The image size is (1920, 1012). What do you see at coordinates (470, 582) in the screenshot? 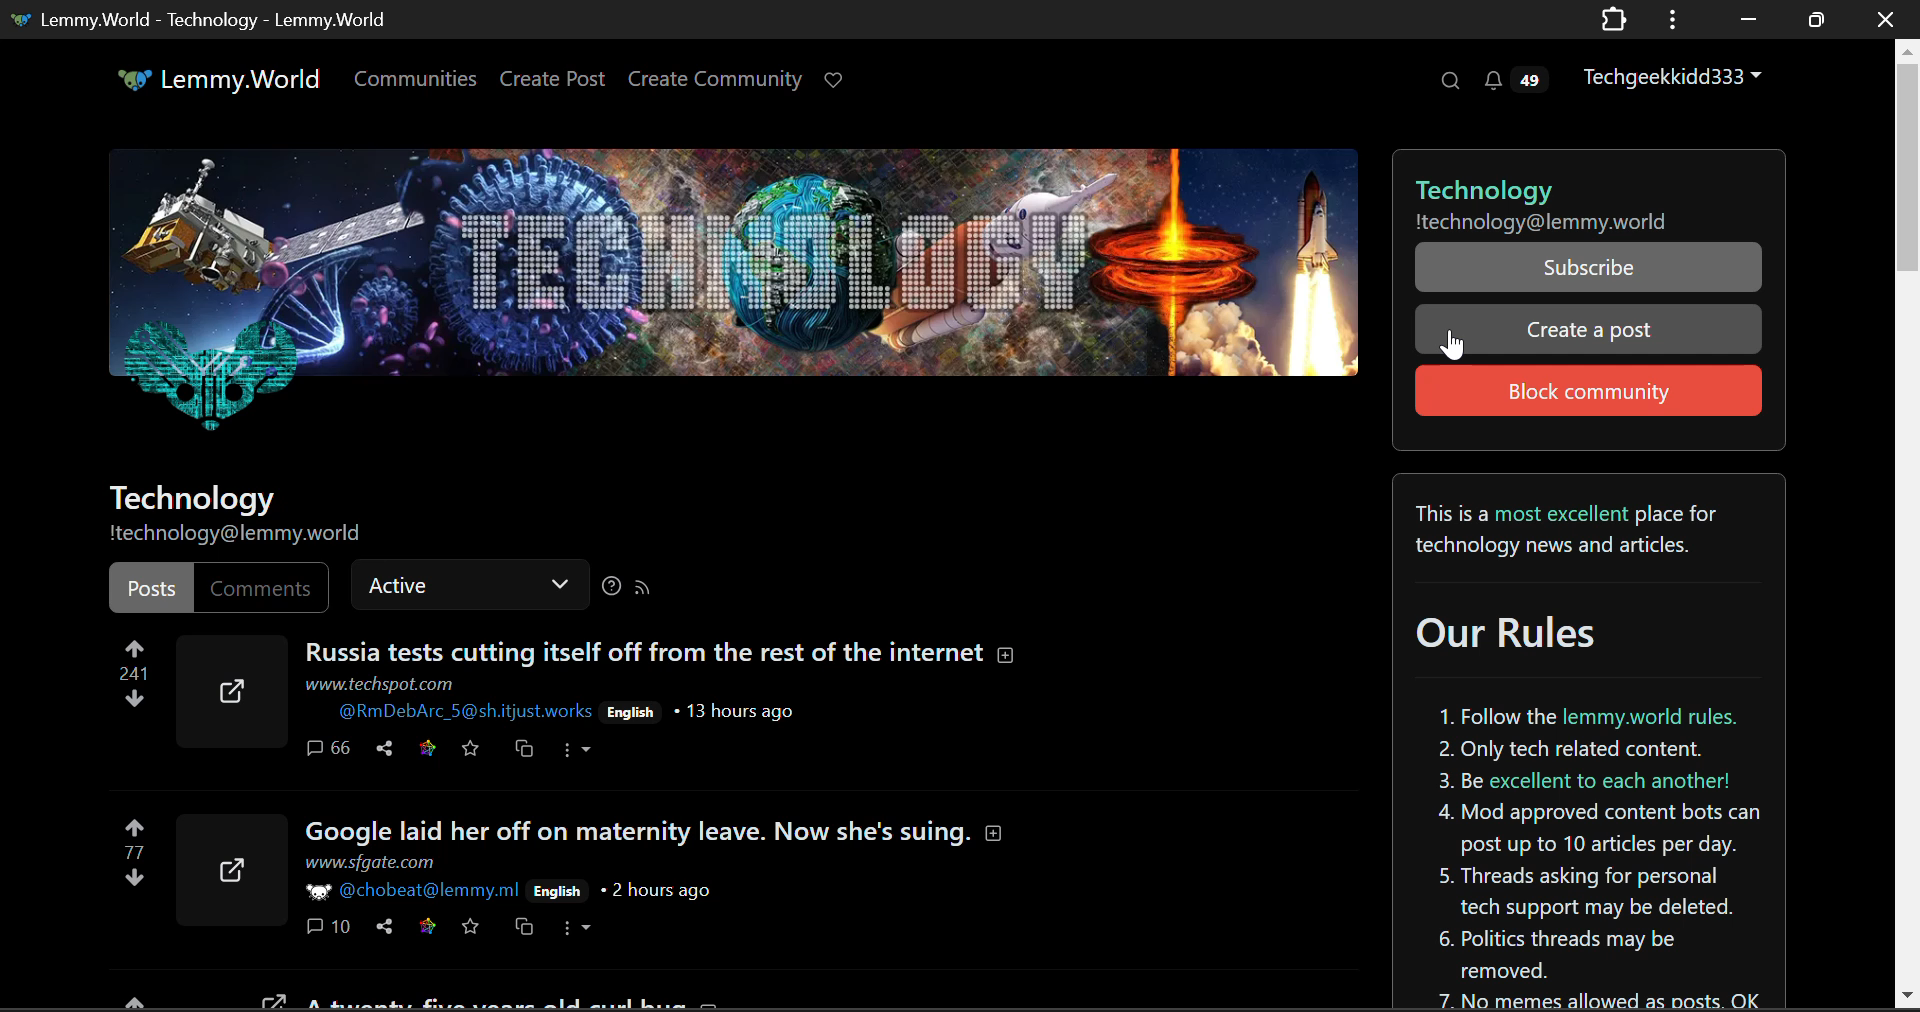
I see `Active` at bounding box center [470, 582].